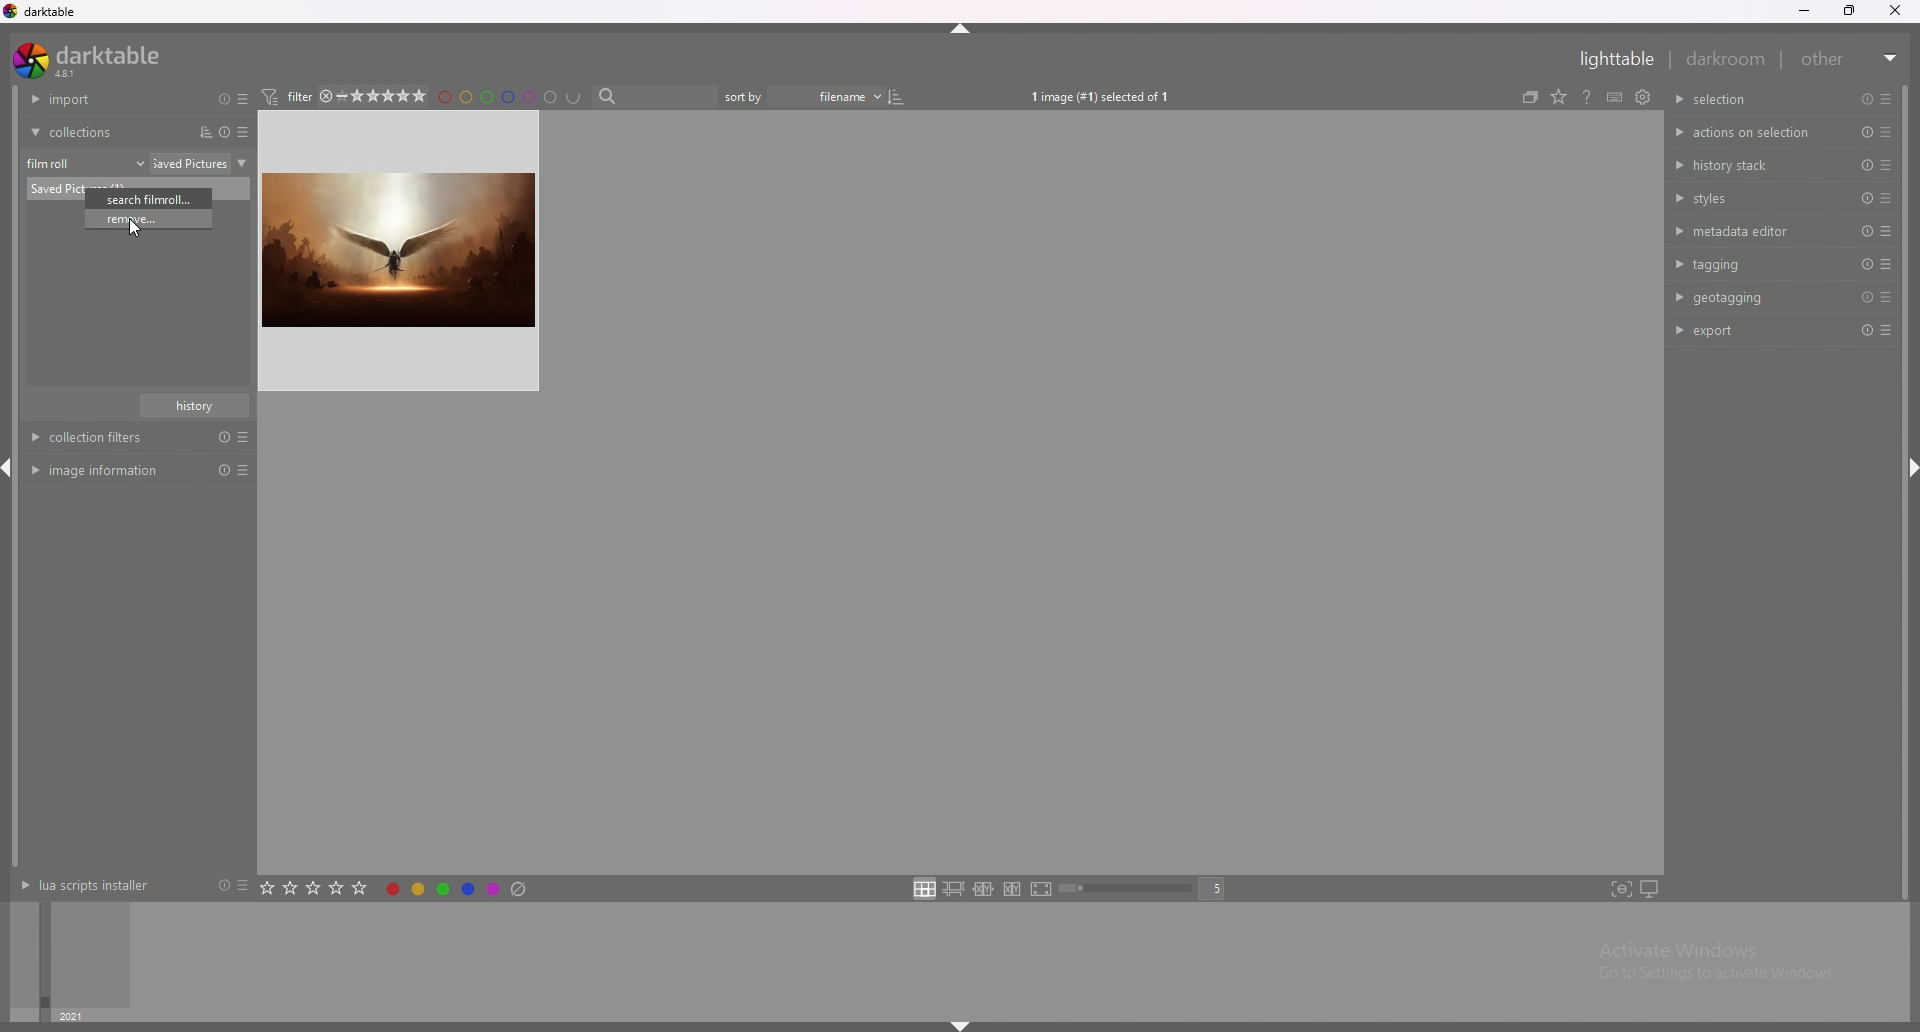 This screenshot has width=1920, height=1032. Describe the element at coordinates (1866, 298) in the screenshot. I see `reset` at that location.